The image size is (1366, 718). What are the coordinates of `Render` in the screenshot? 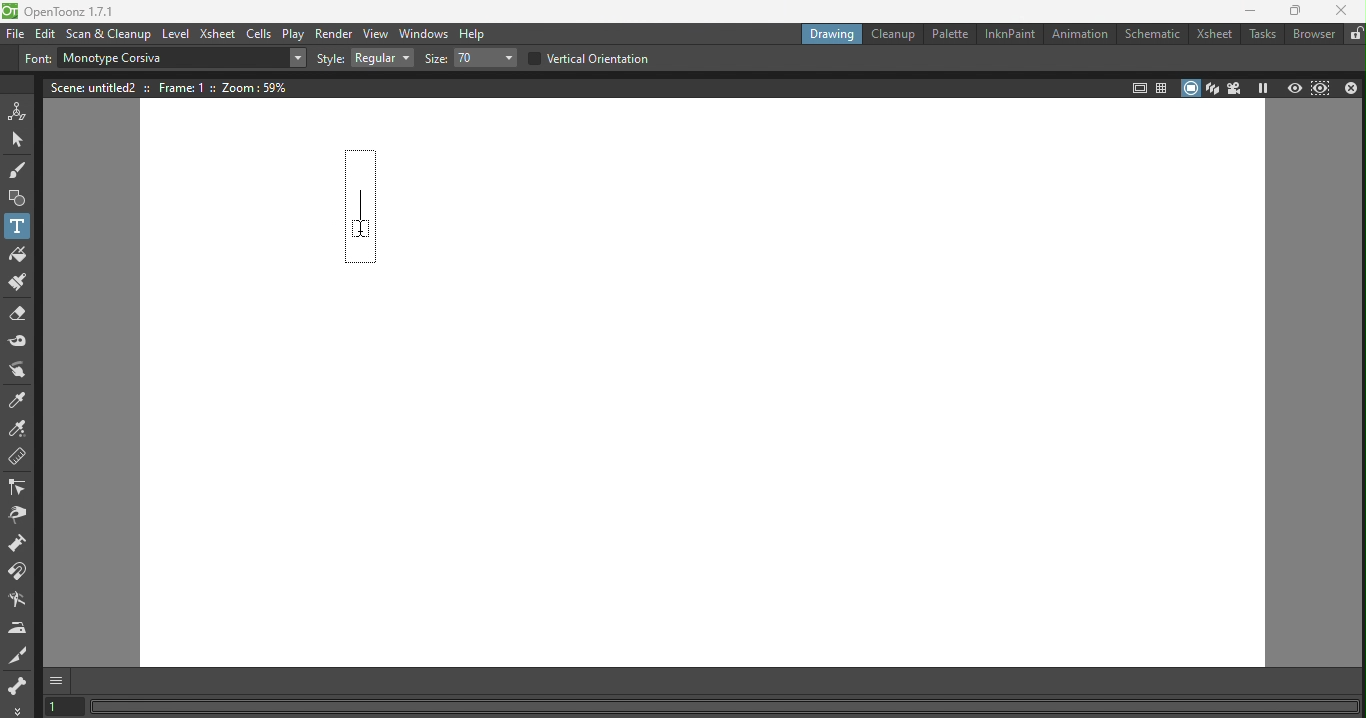 It's located at (336, 35).